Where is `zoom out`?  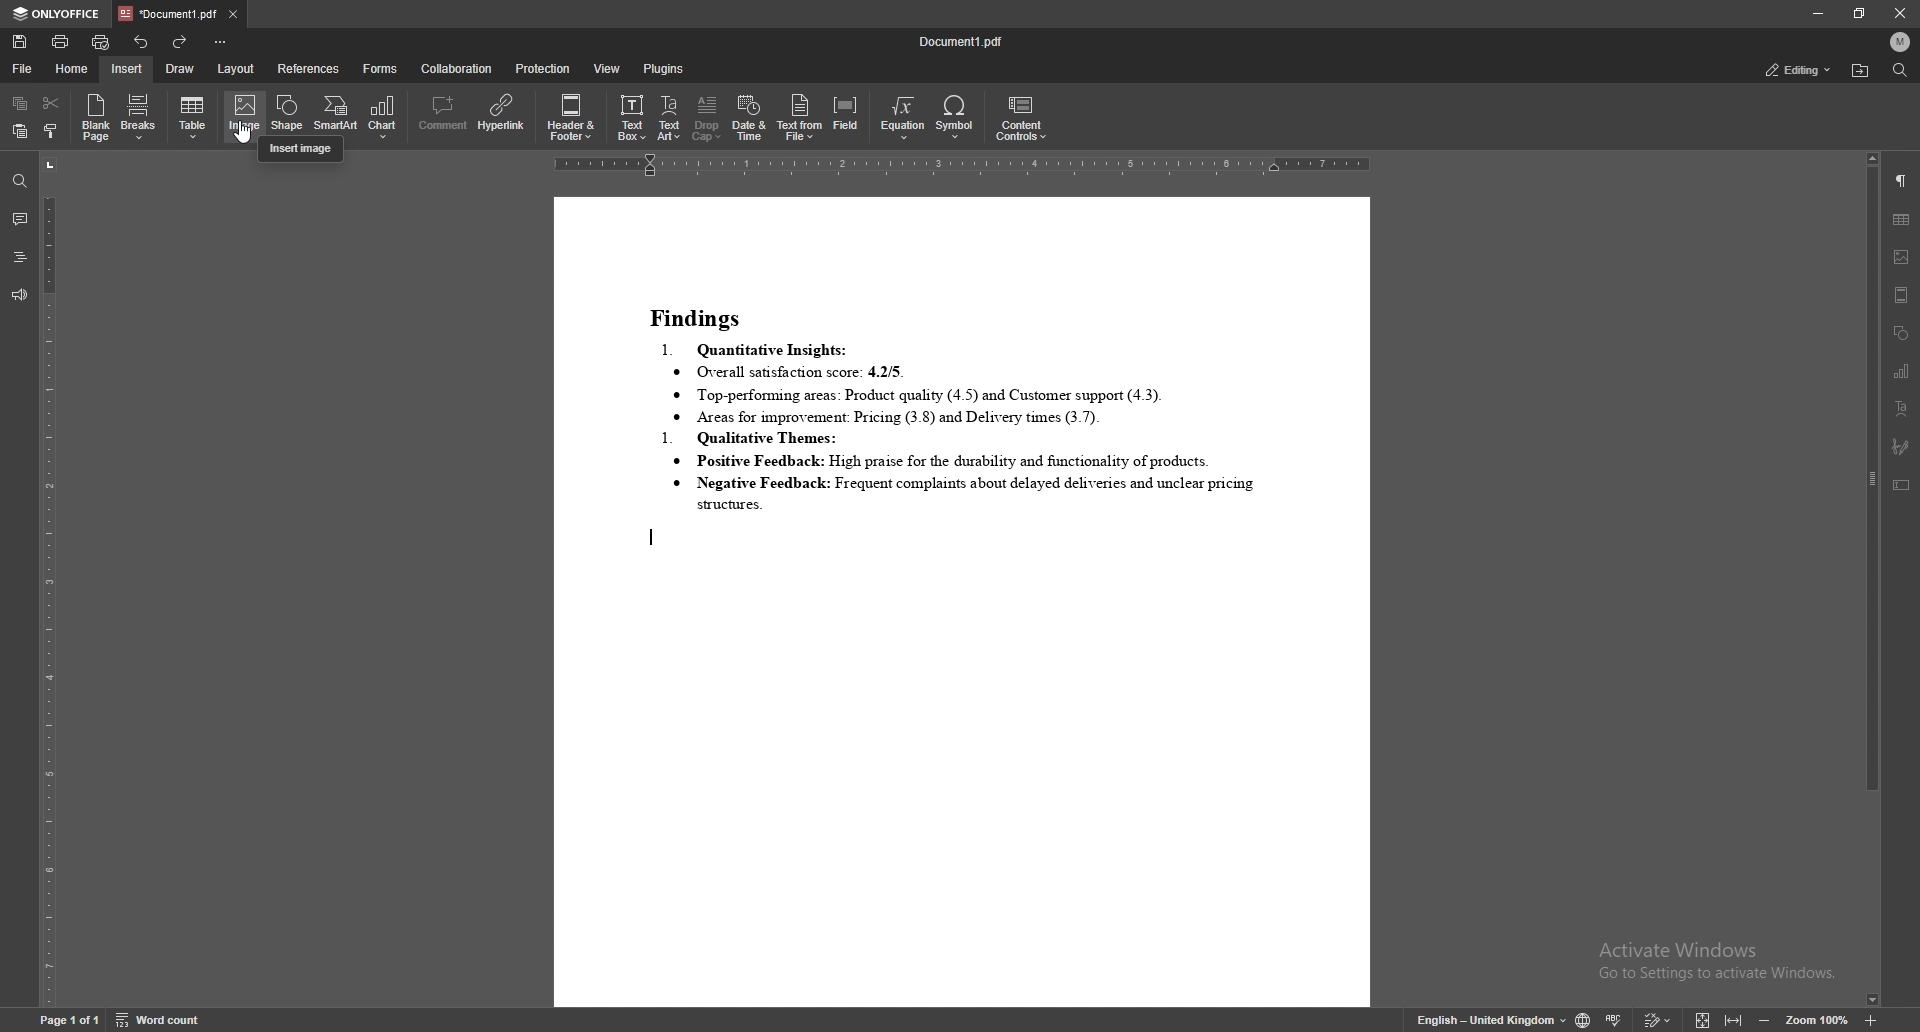
zoom out is located at coordinates (1764, 1020).